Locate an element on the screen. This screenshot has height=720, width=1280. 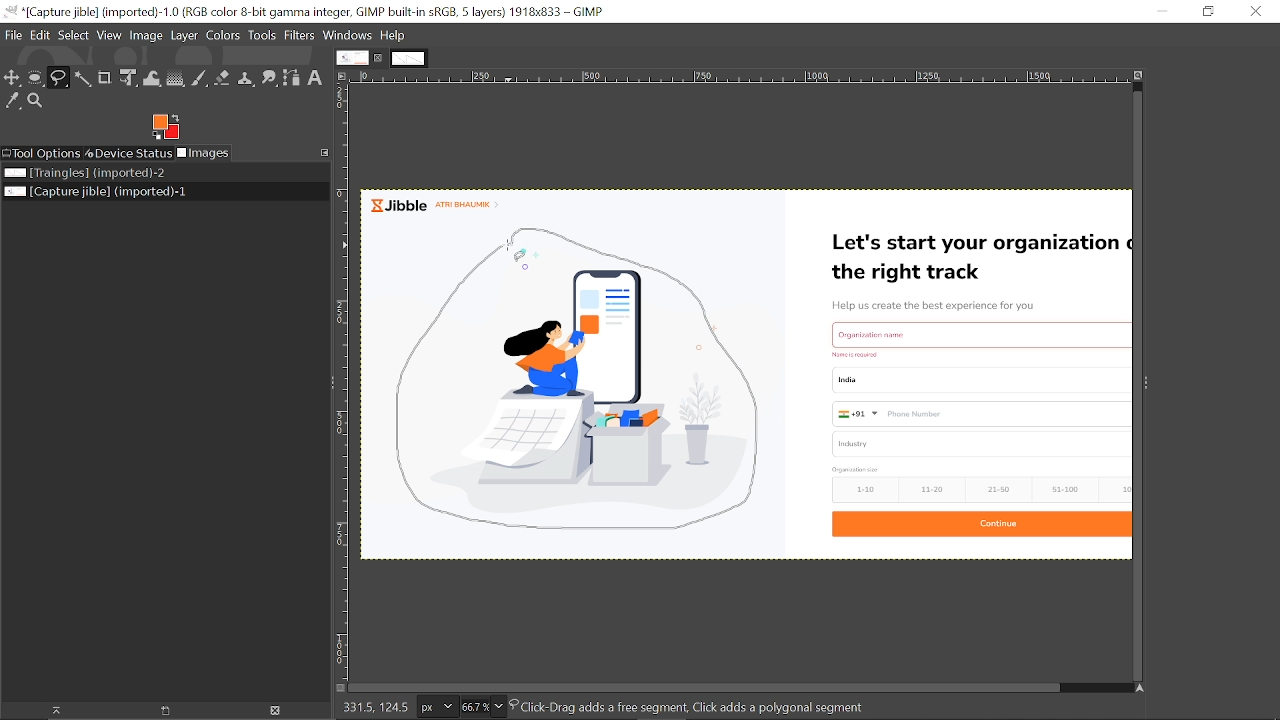
Close is located at coordinates (1258, 13).